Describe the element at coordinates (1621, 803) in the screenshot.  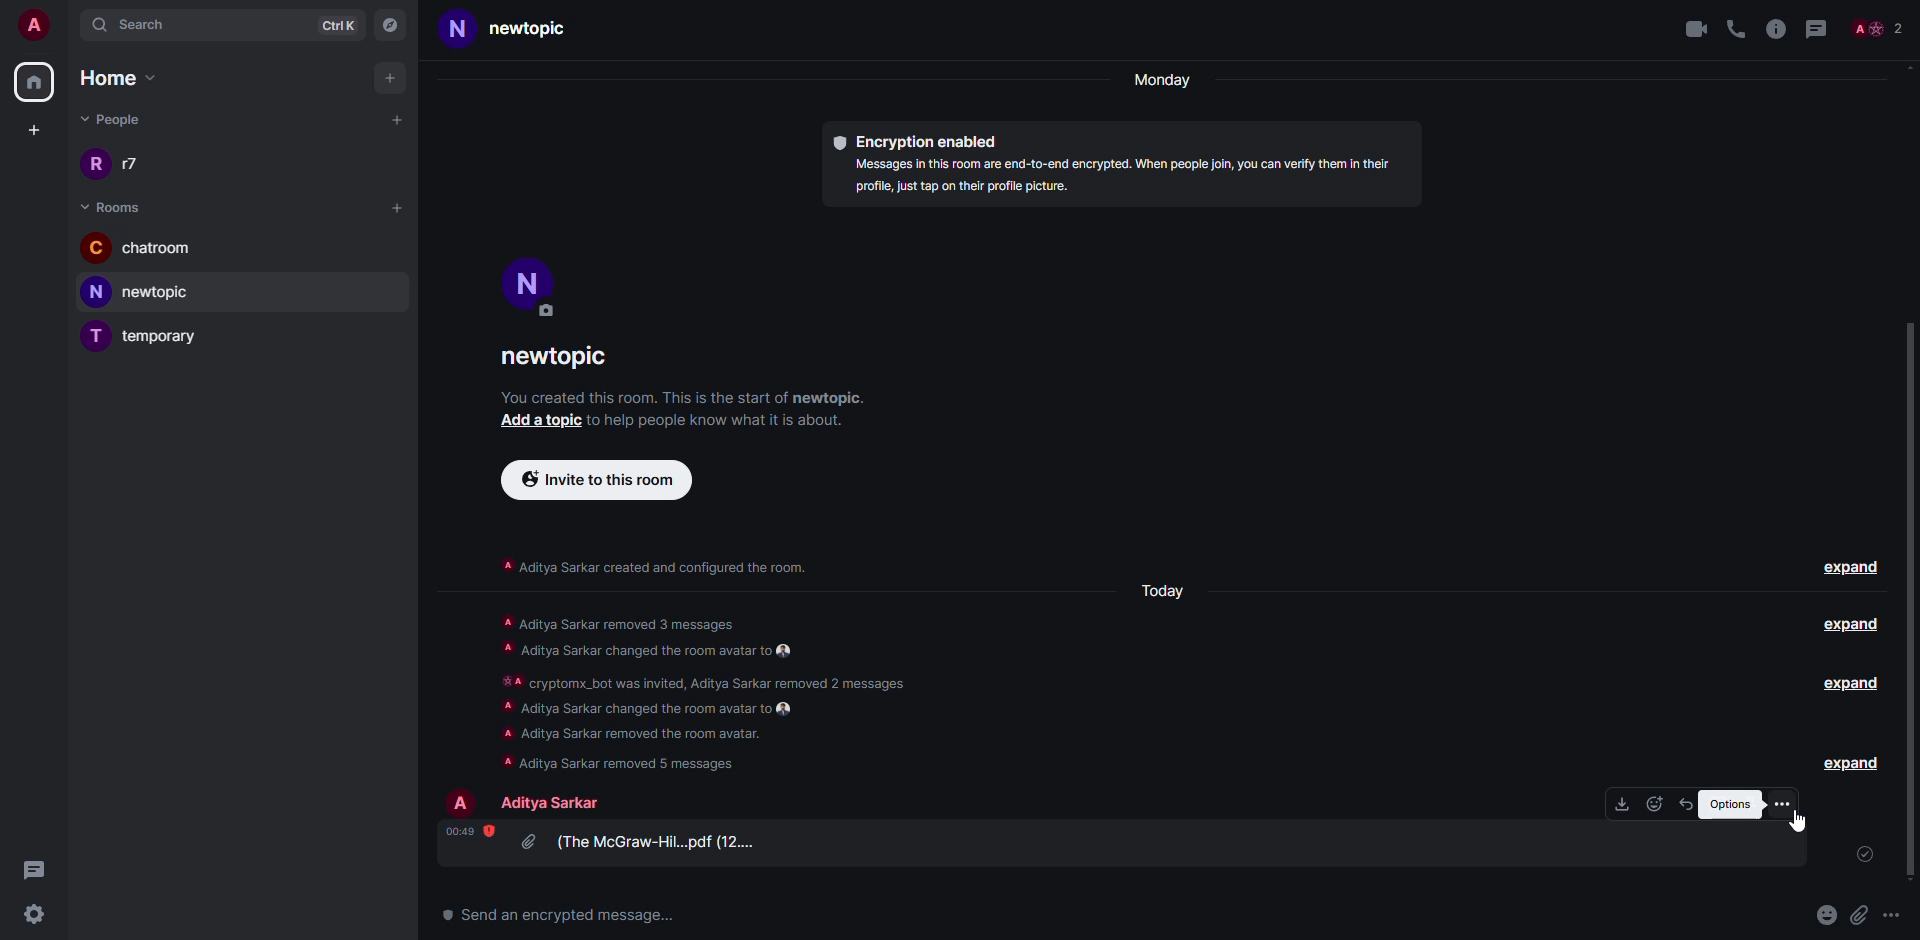
I see `downloads` at that location.